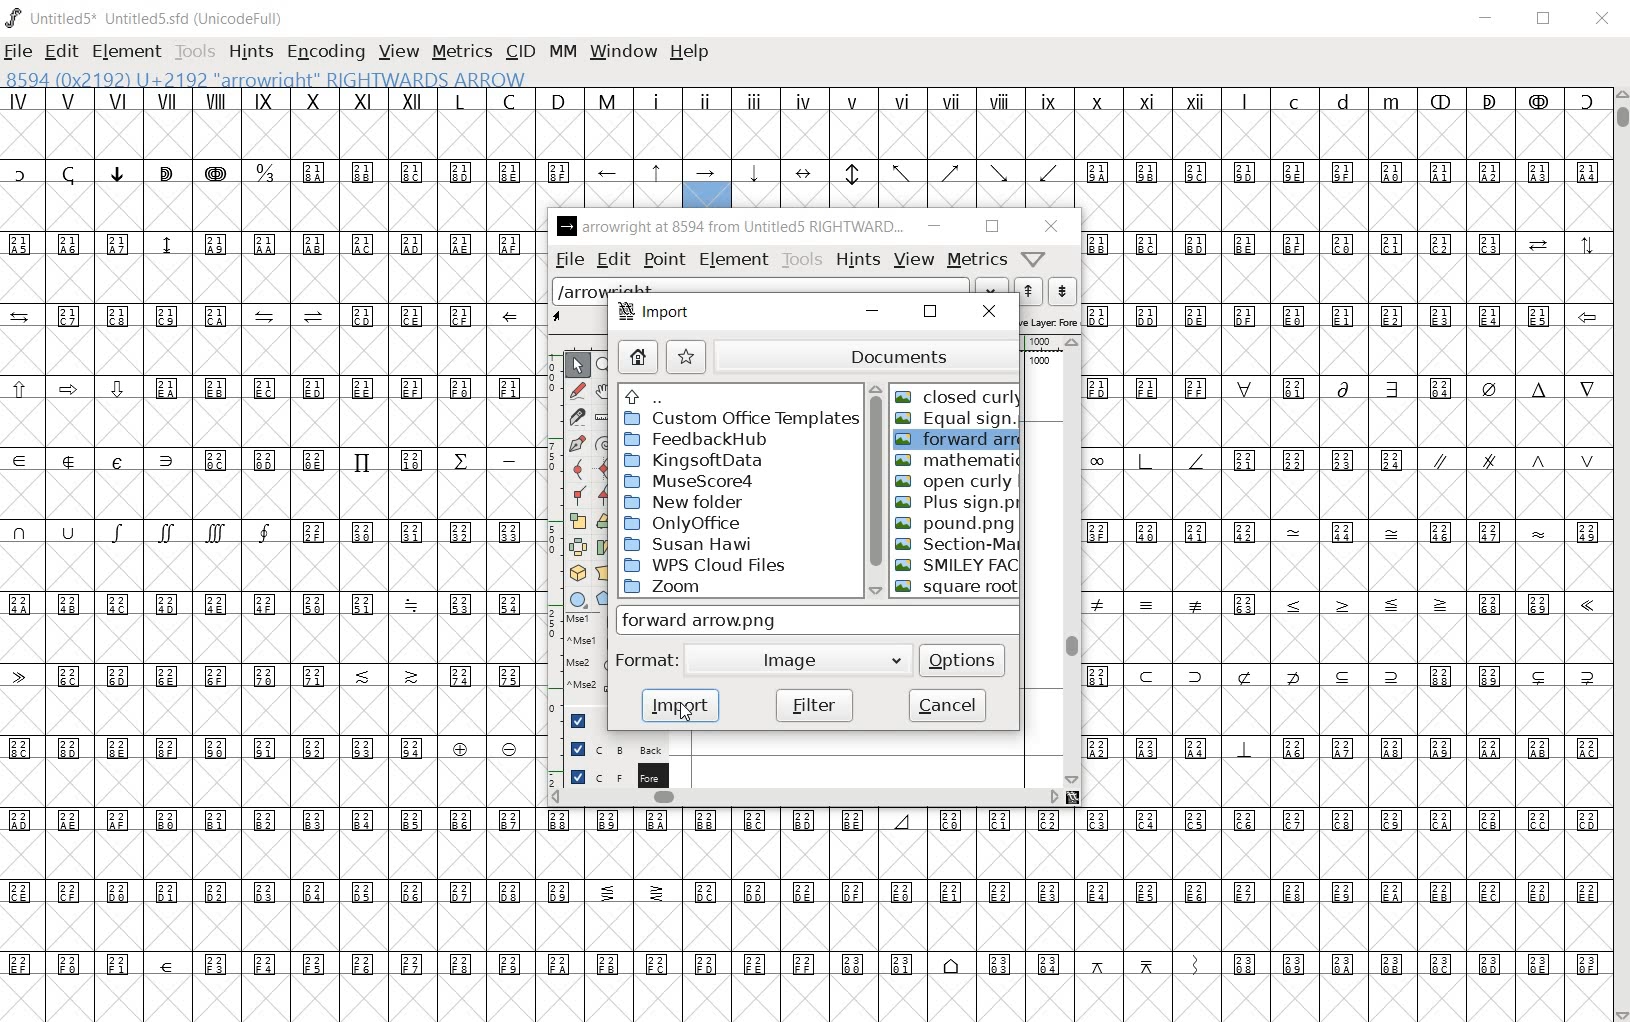 The height and width of the screenshot is (1022, 1630). What do you see at coordinates (605, 494) in the screenshot?
I see `Add a corner point` at bounding box center [605, 494].